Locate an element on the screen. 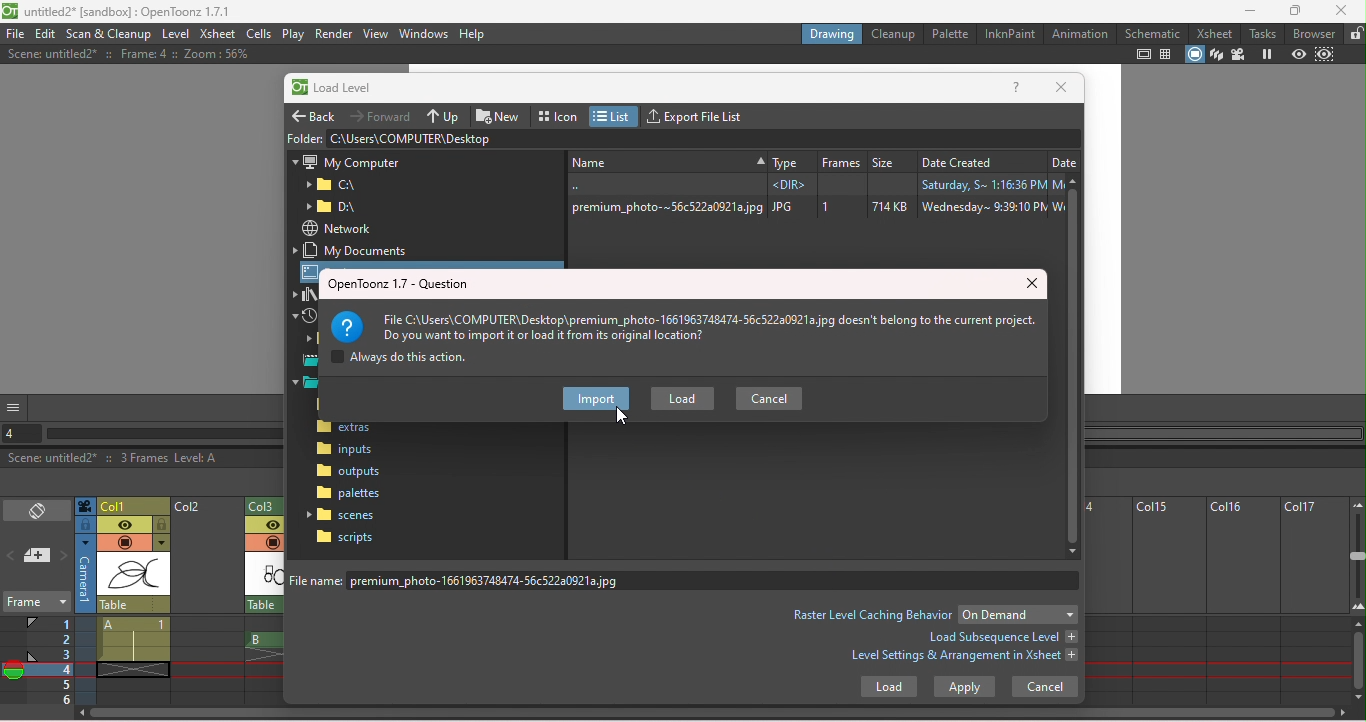  Onion skin is located at coordinates (13, 673).